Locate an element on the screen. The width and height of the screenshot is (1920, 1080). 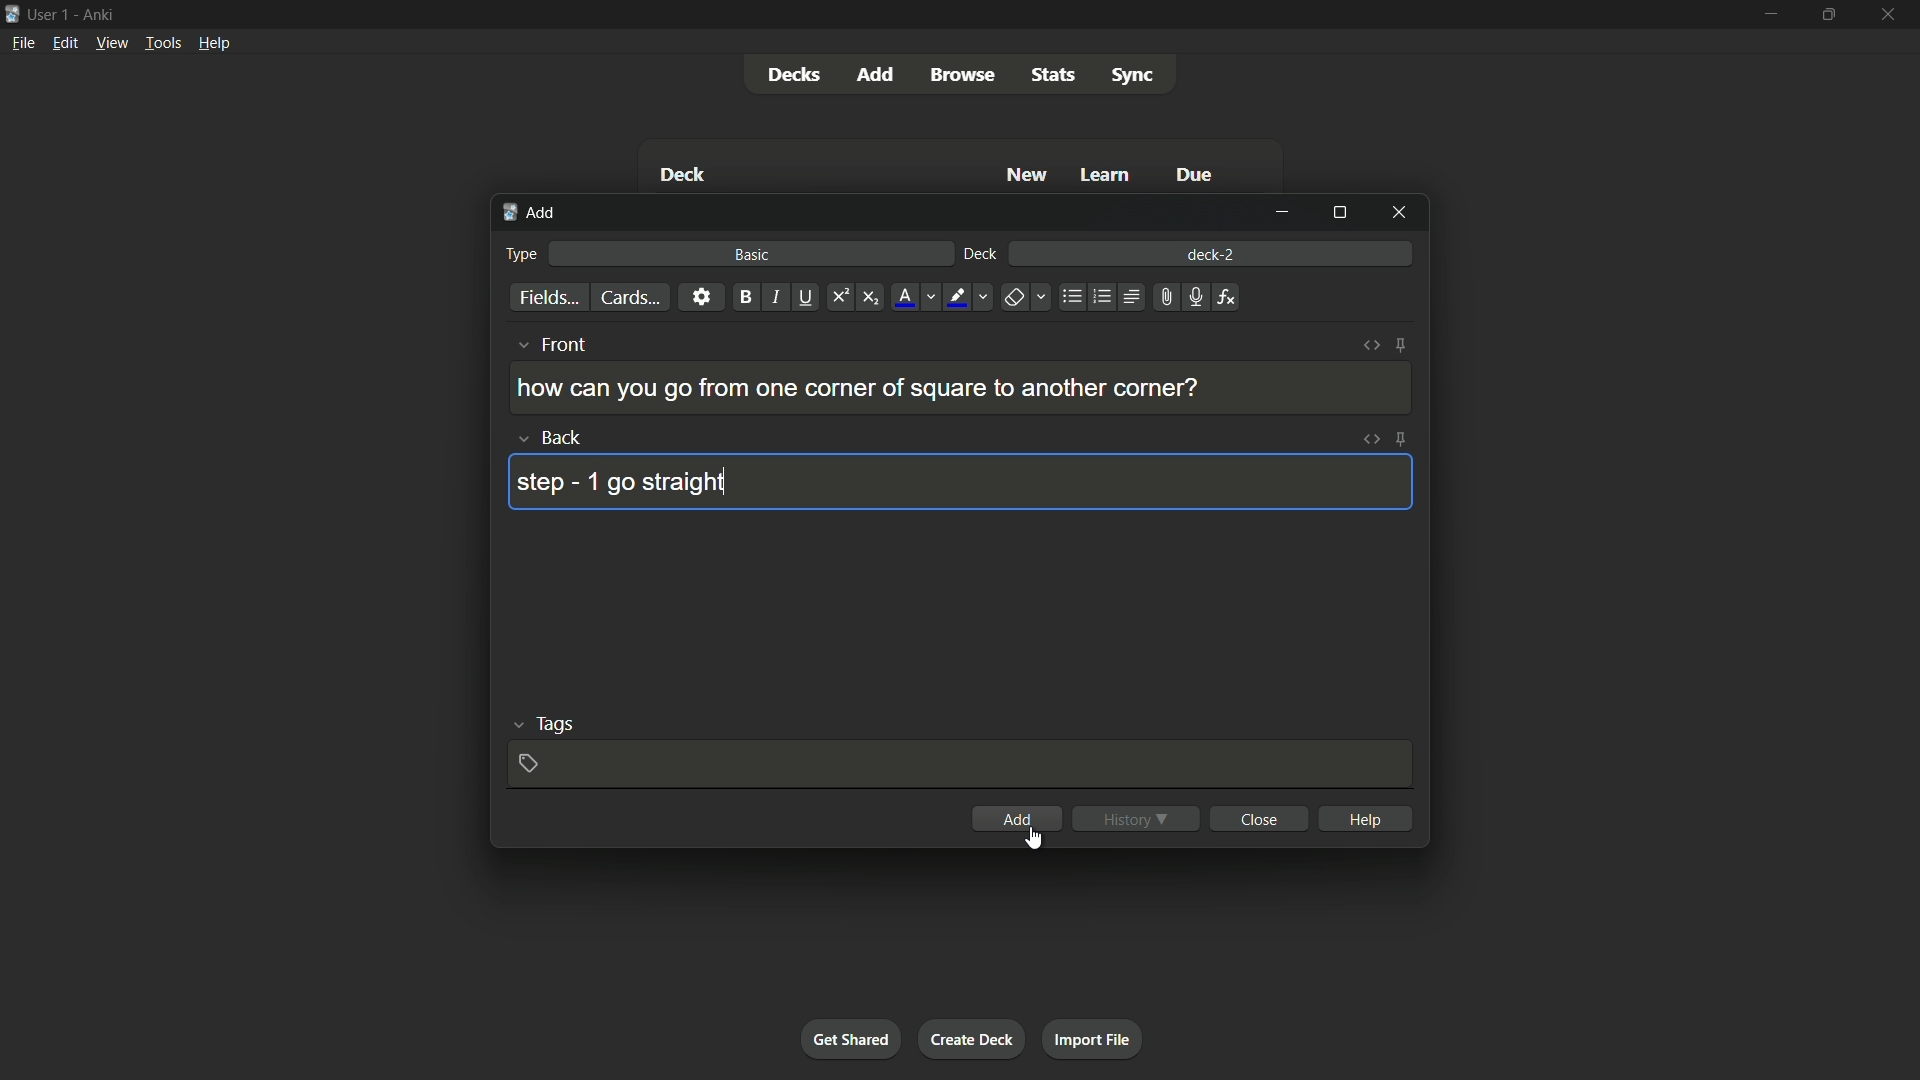
close app is located at coordinates (1889, 14).